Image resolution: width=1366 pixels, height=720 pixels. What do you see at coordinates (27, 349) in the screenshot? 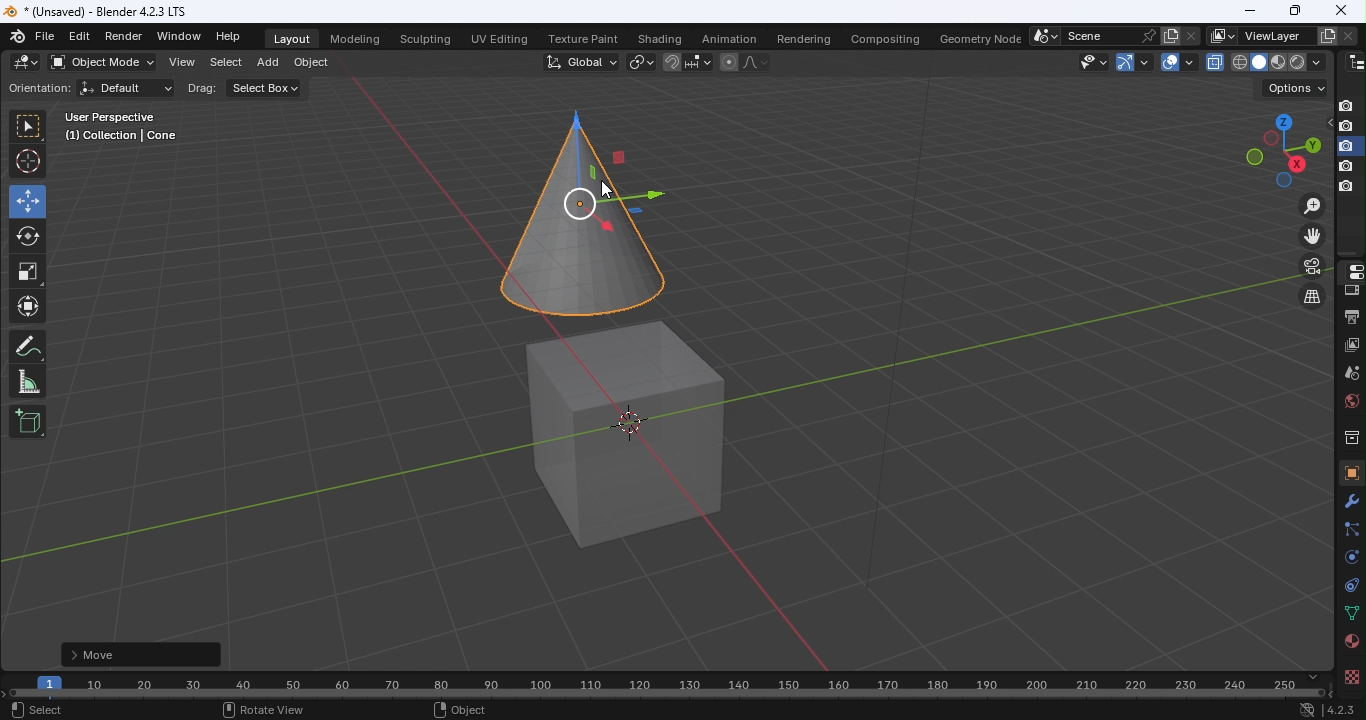
I see `Annotate` at bounding box center [27, 349].